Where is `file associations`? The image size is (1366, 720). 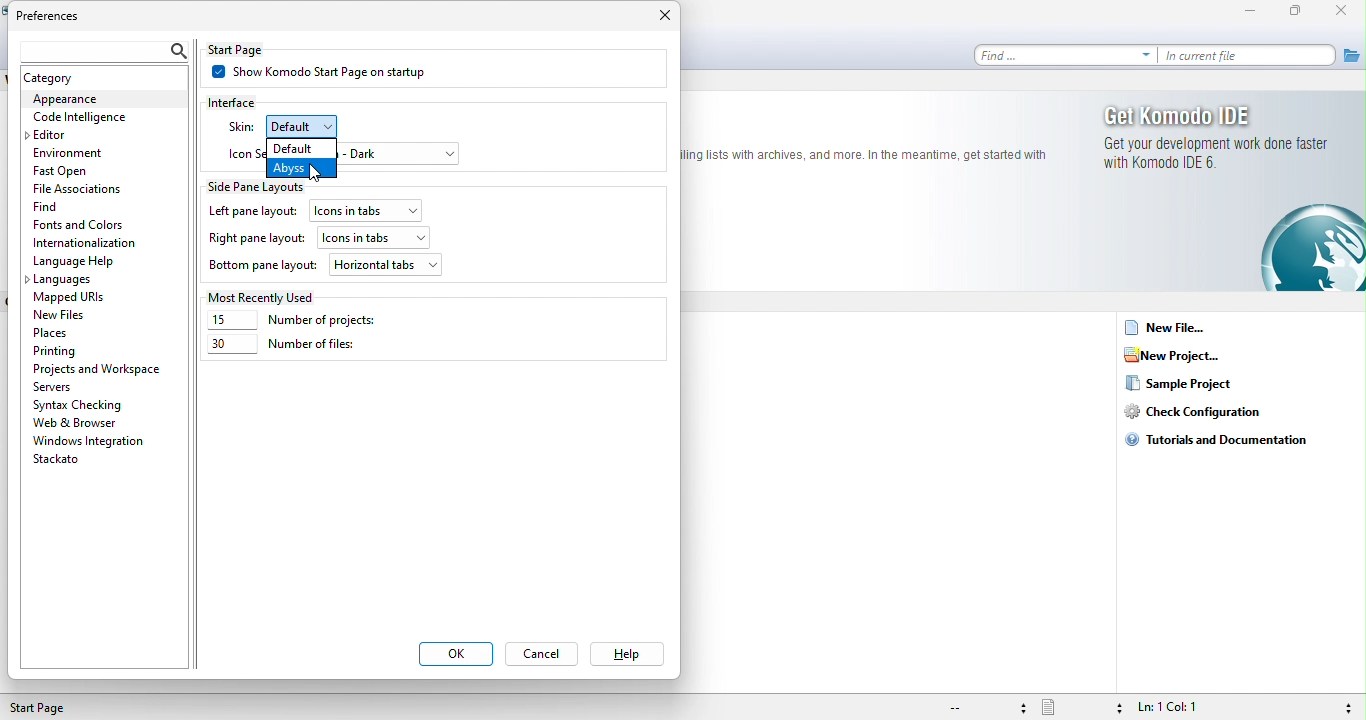
file associations is located at coordinates (81, 189).